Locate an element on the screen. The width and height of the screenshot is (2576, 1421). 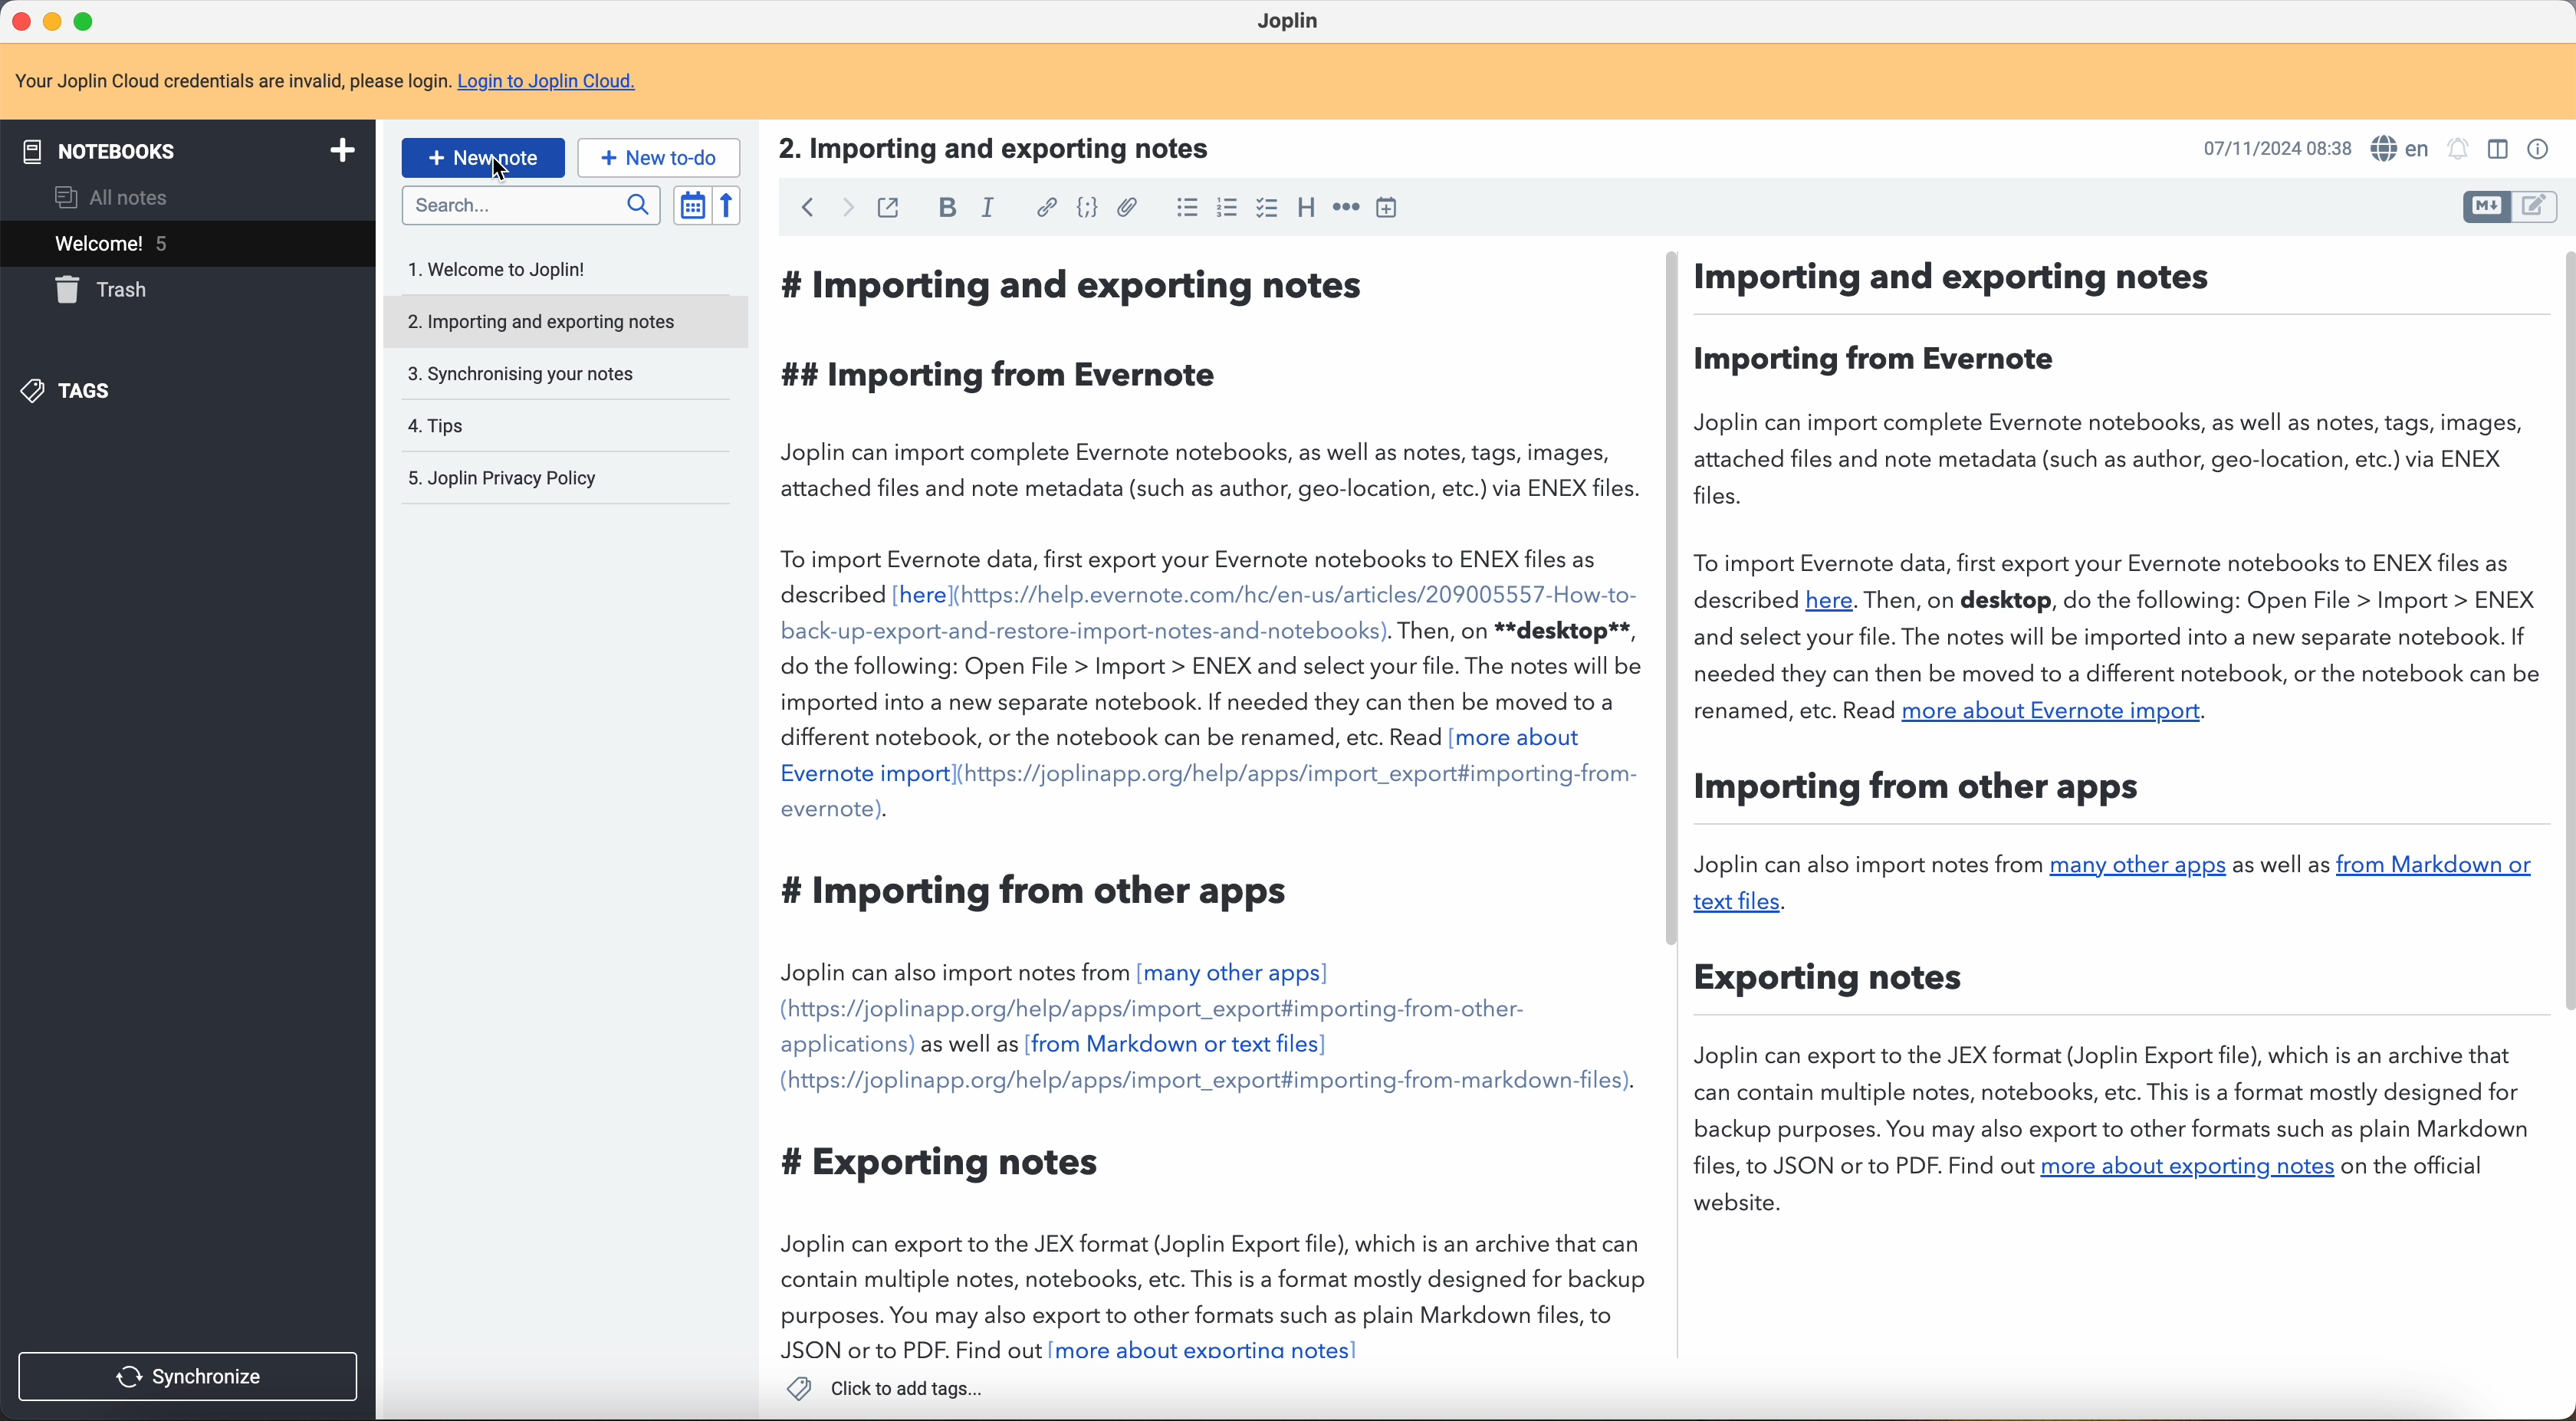
toggle edit layout is located at coordinates (2489, 208).